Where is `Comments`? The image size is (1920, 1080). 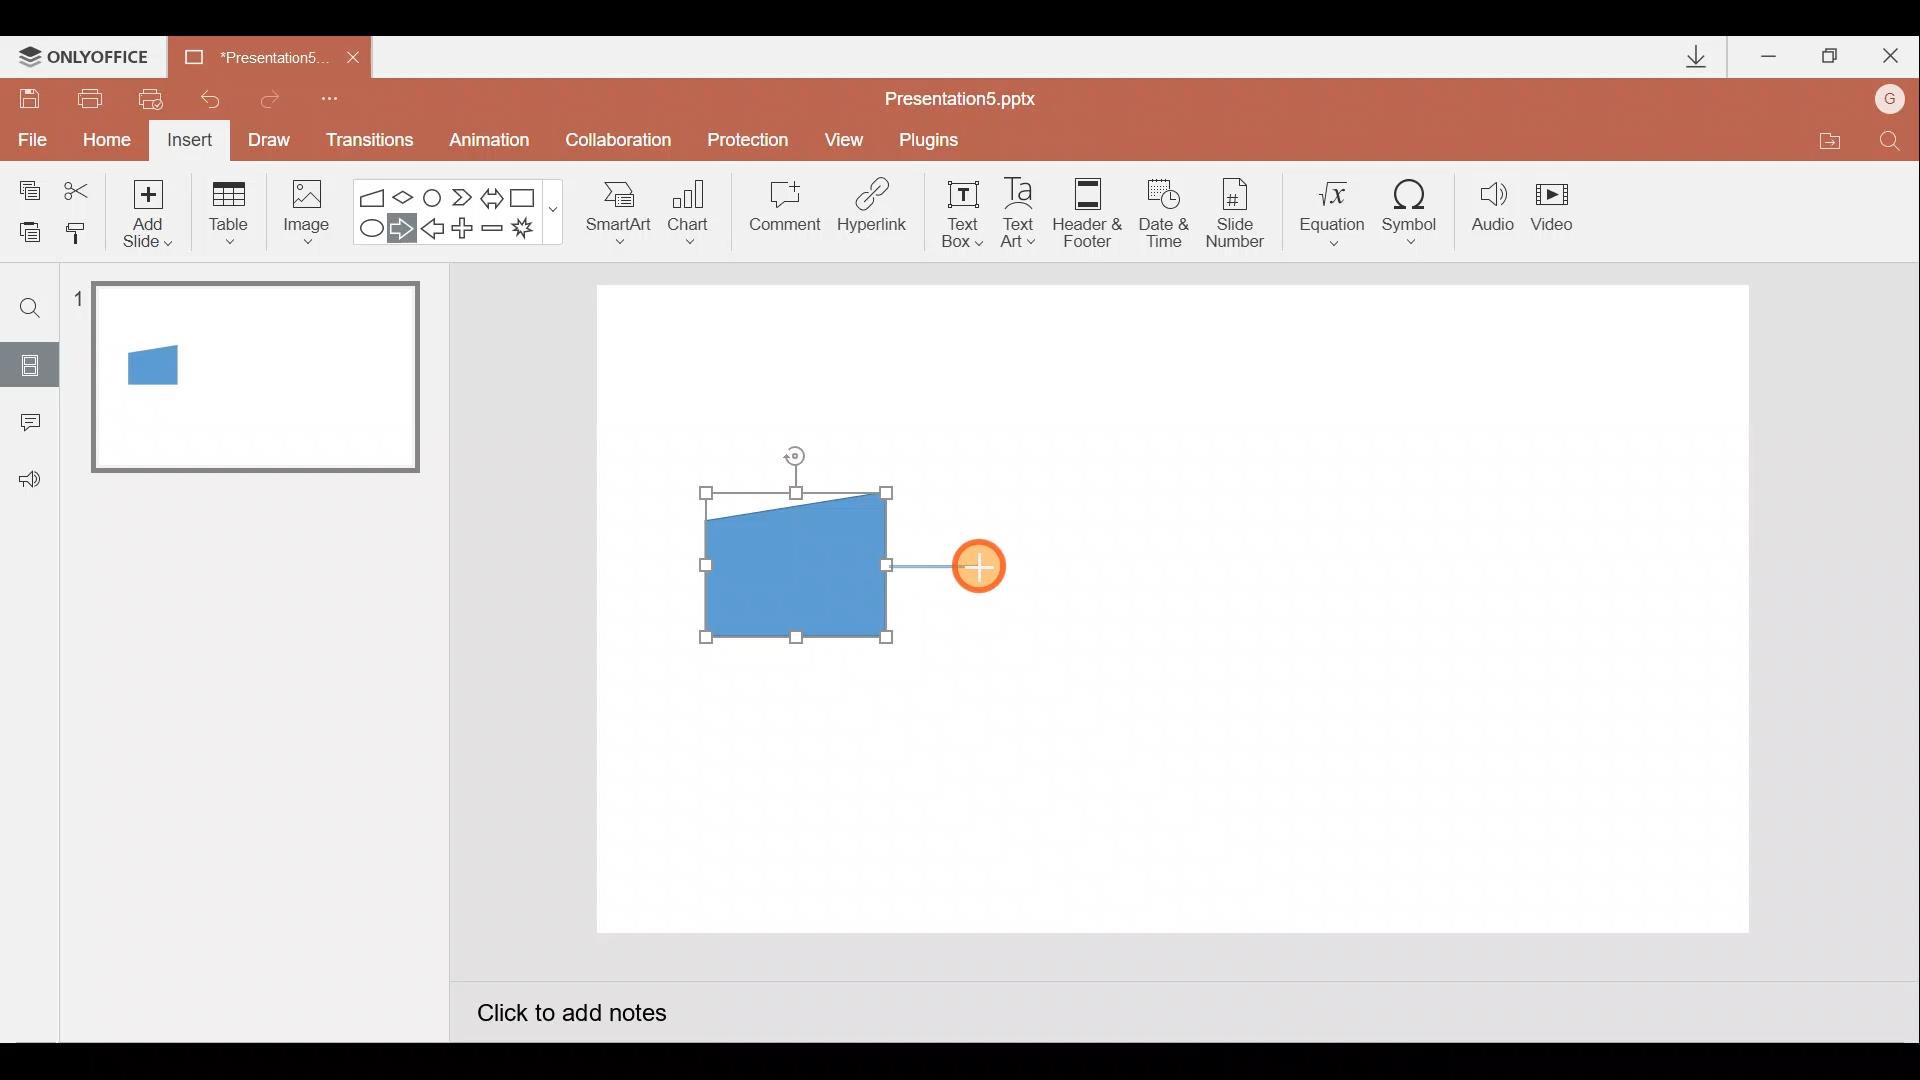
Comments is located at coordinates (25, 424).